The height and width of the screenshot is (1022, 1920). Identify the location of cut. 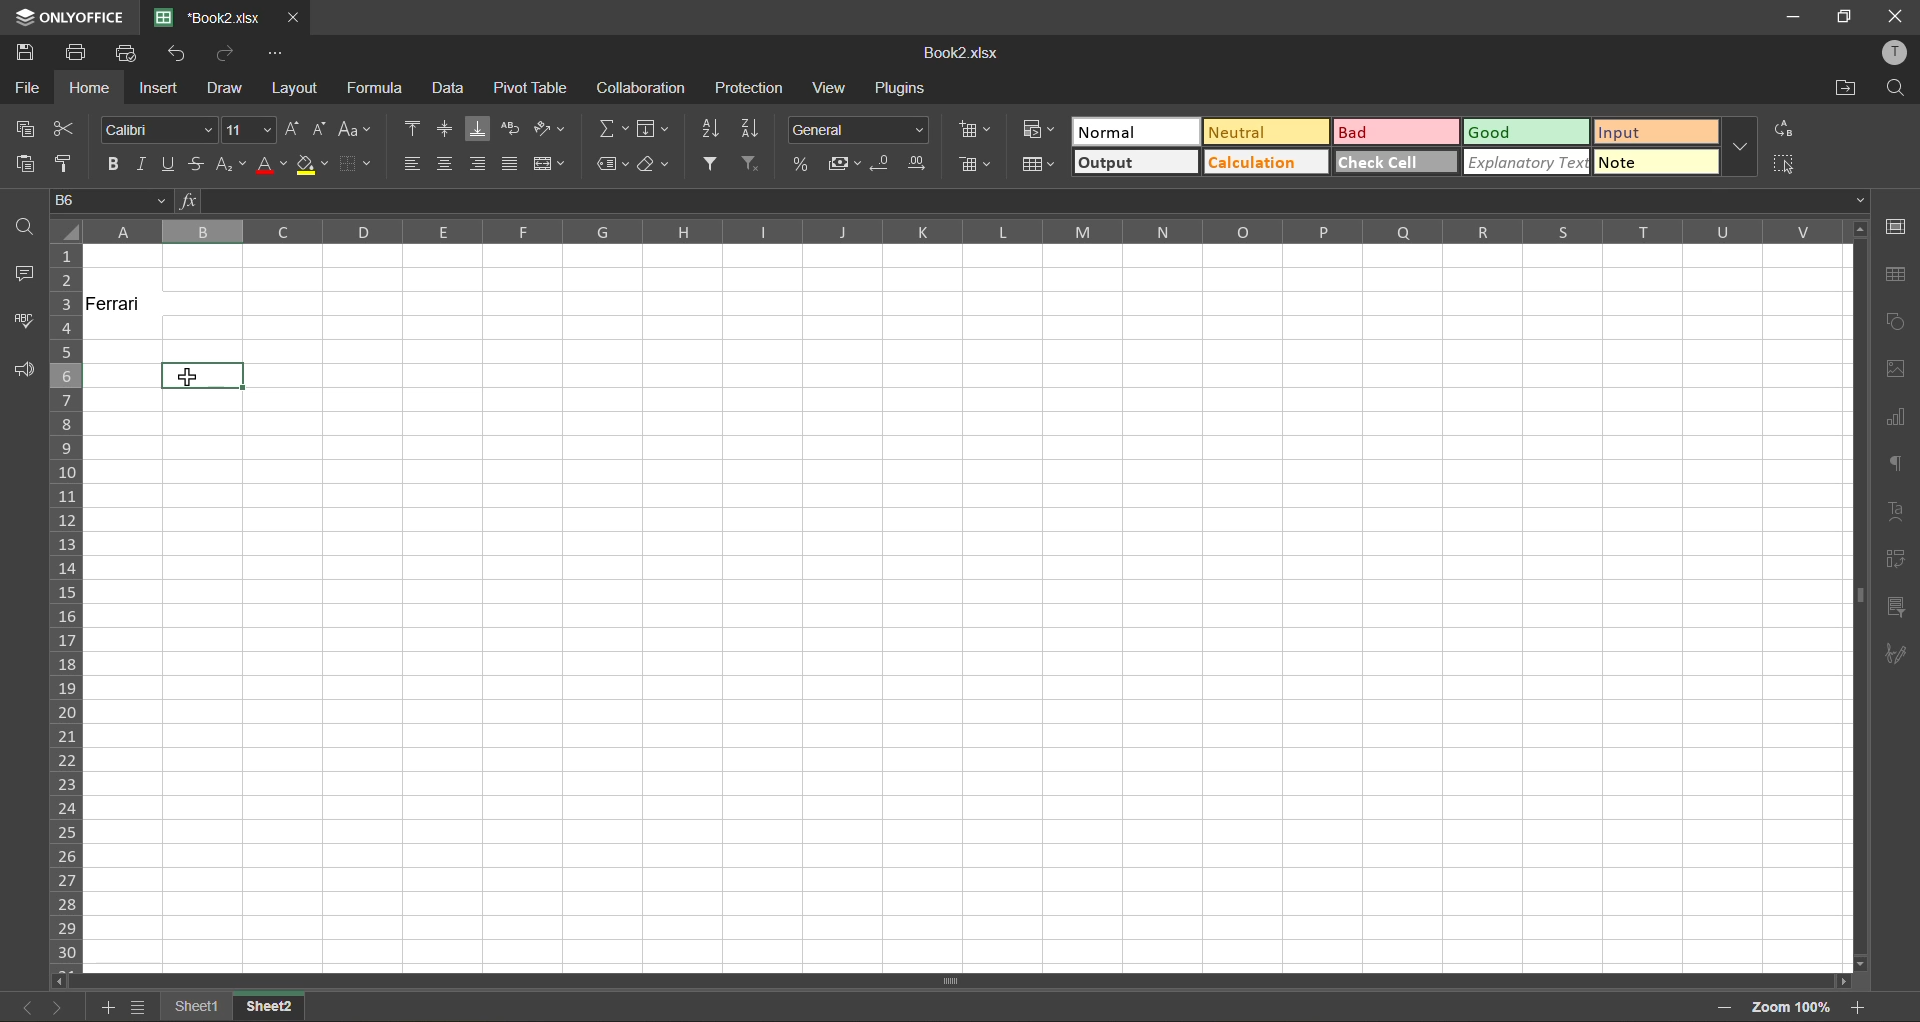
(63, 129).